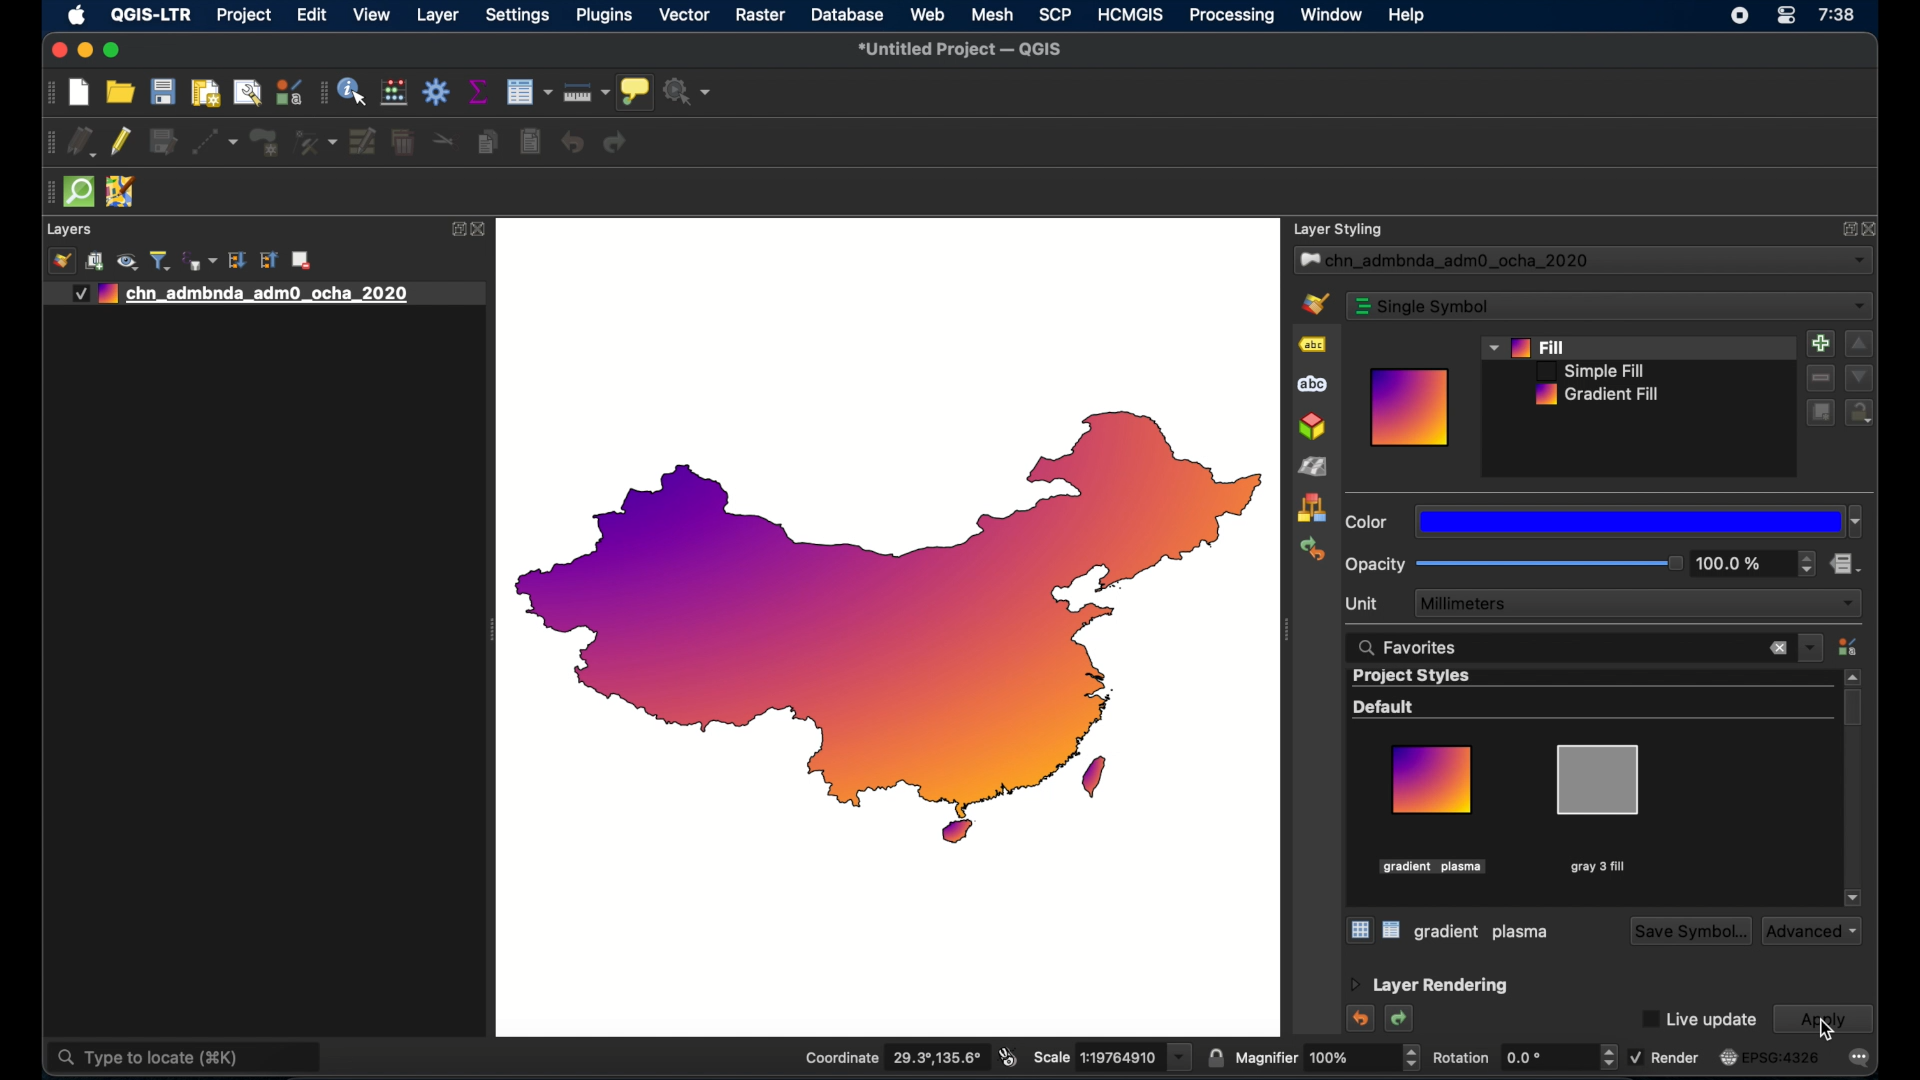 The image size is (1920, 1080). What do you see at coordinates (1847, 646) in the screenshot?
I see `style manager` at bounding box center [1847, 646].